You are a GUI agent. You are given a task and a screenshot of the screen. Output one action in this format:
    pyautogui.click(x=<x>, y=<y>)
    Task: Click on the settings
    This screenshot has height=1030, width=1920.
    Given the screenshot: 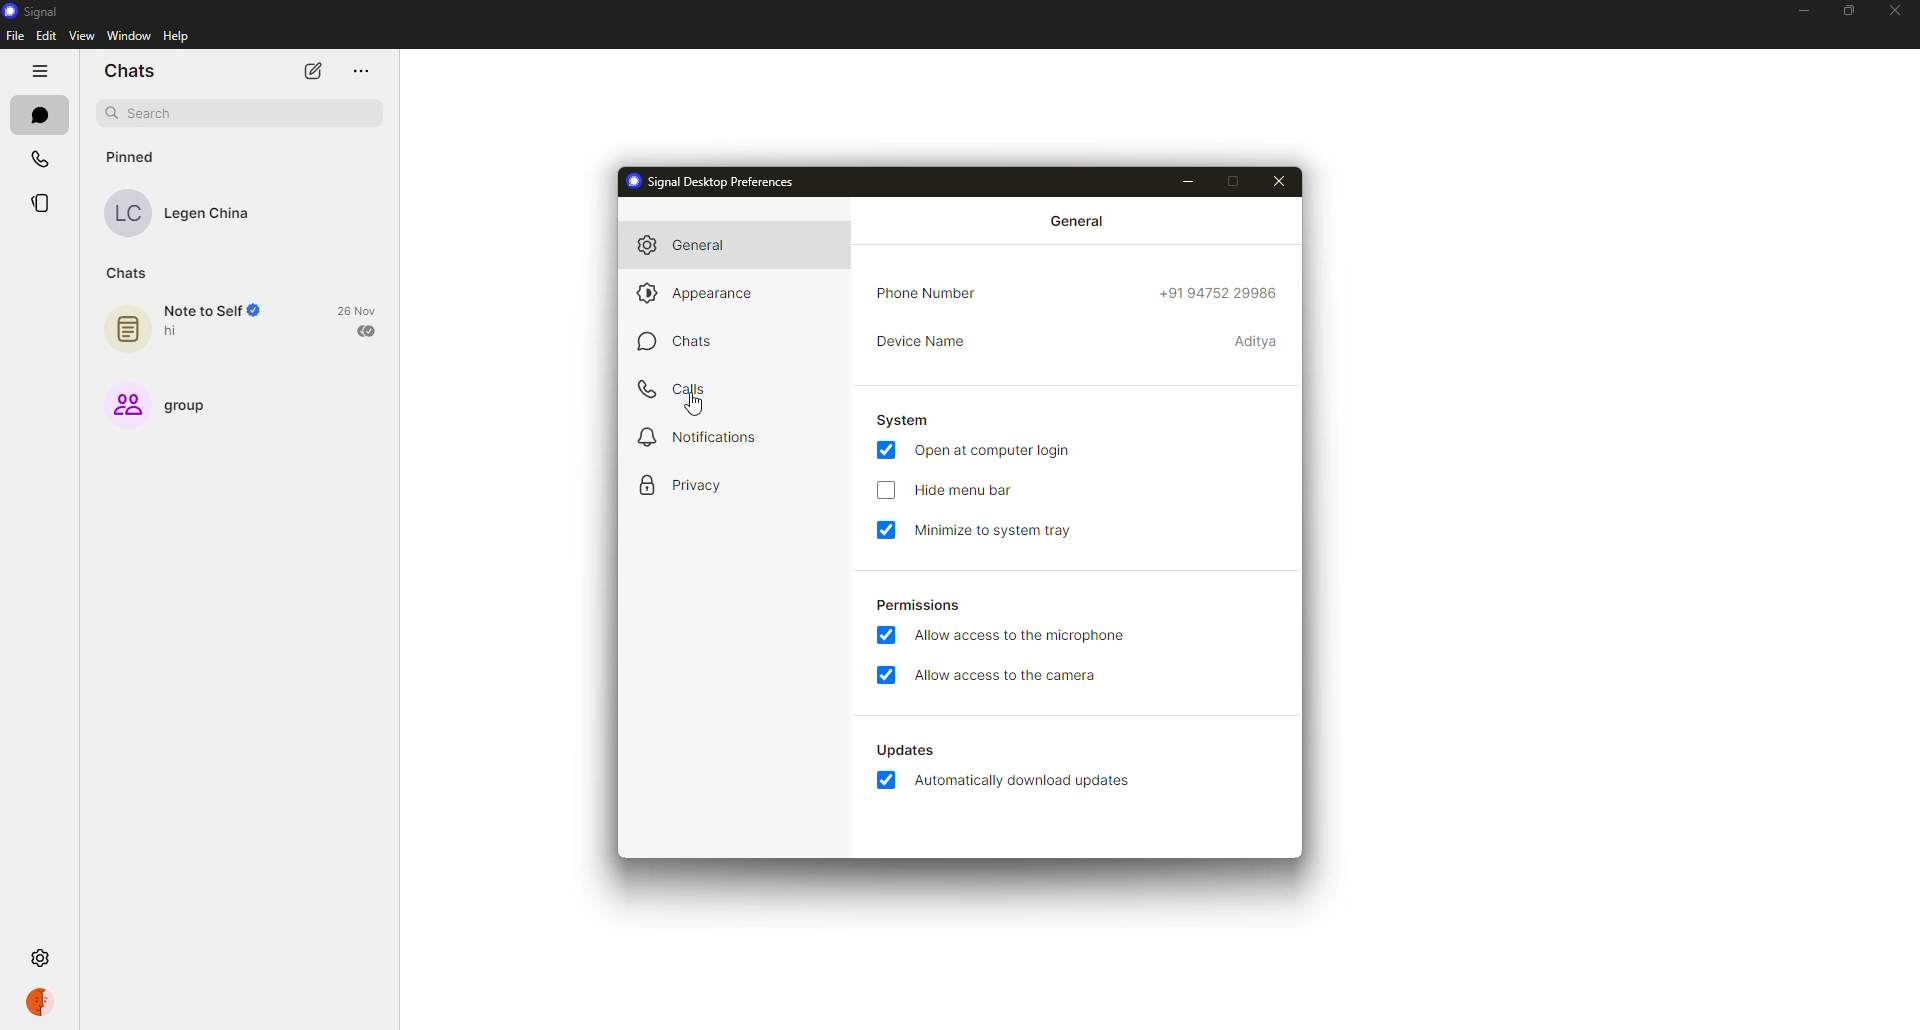 What is the action you would take?
    pyautogui.click(x=42, y=958)
    